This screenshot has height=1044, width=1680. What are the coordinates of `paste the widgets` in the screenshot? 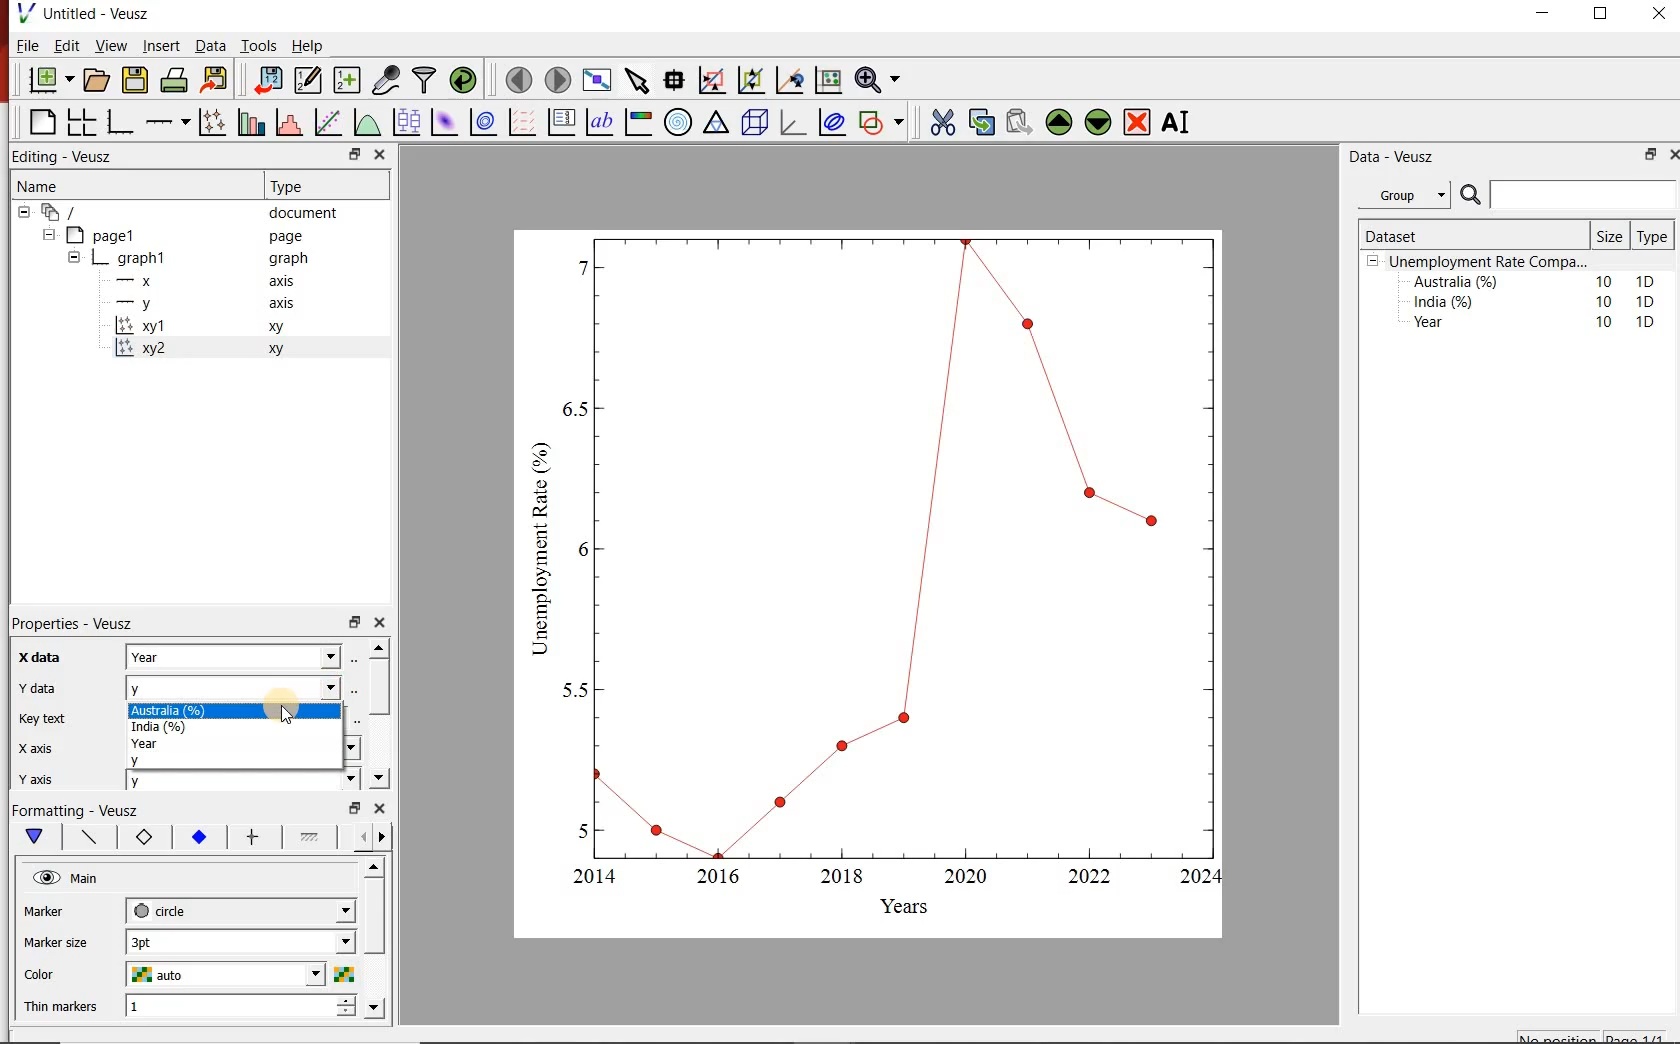 It's located at (1020, 122).